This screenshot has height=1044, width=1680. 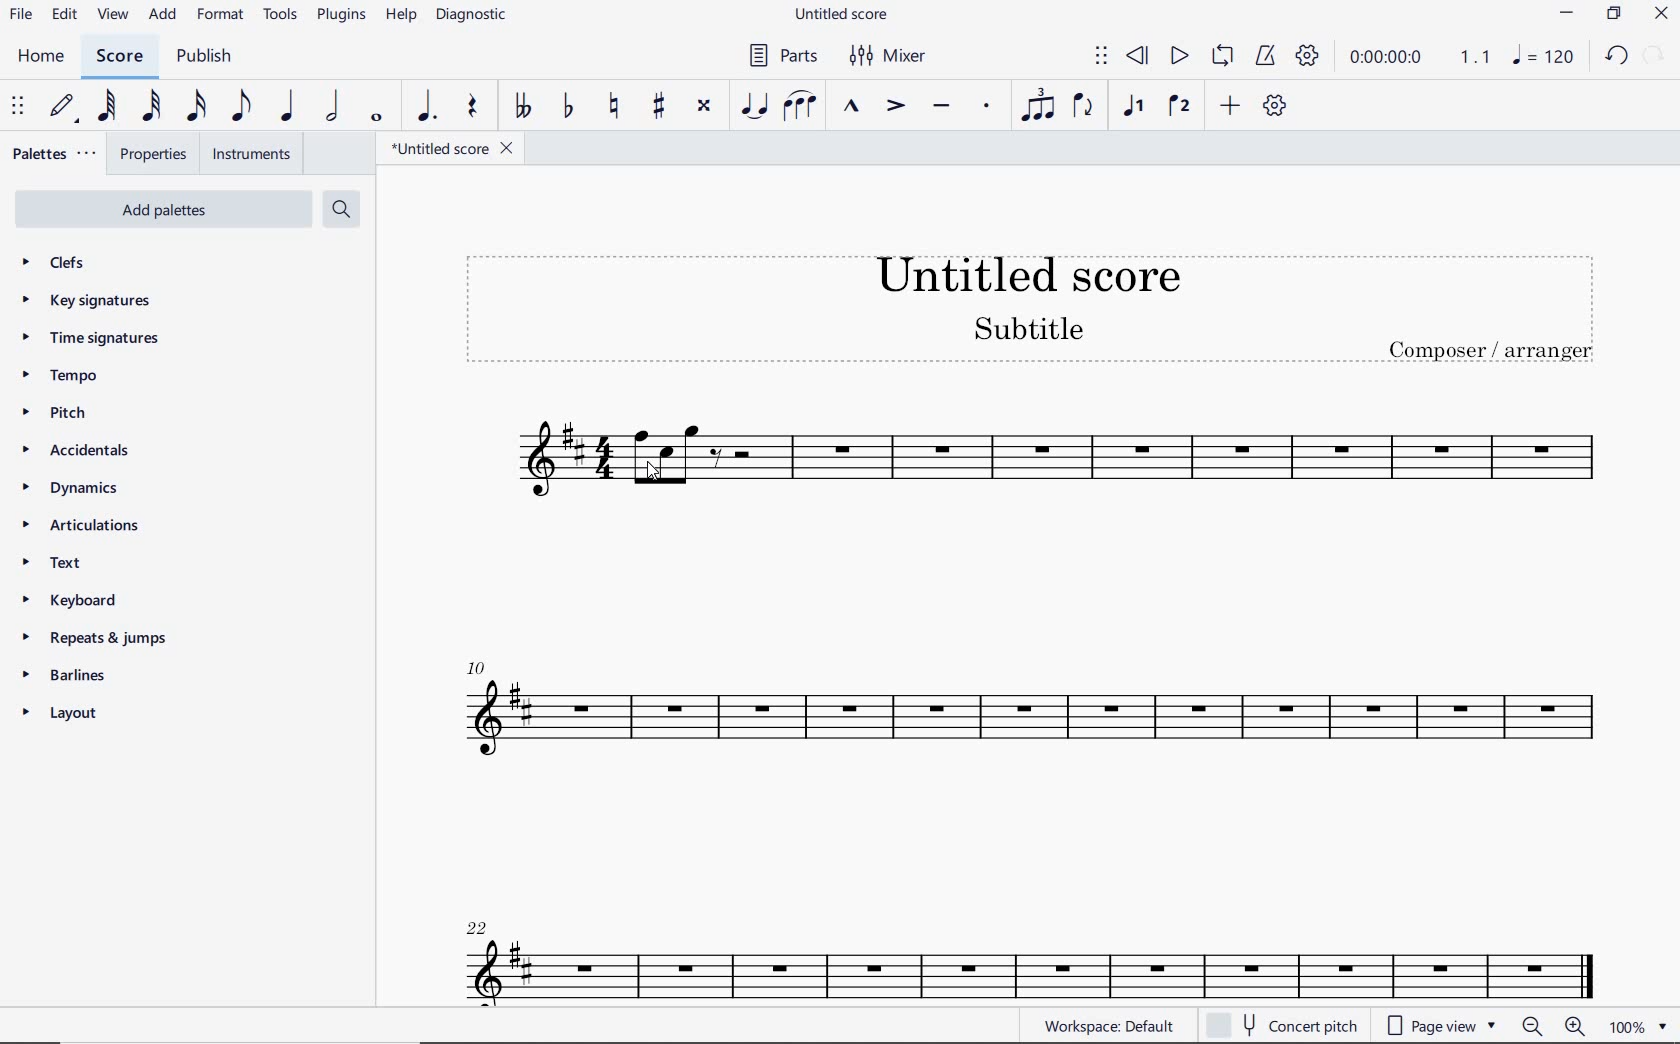 What do you see at coordinates (19, 14) in the screenshot?
I see `FILE` at bounding box center [19, 14].